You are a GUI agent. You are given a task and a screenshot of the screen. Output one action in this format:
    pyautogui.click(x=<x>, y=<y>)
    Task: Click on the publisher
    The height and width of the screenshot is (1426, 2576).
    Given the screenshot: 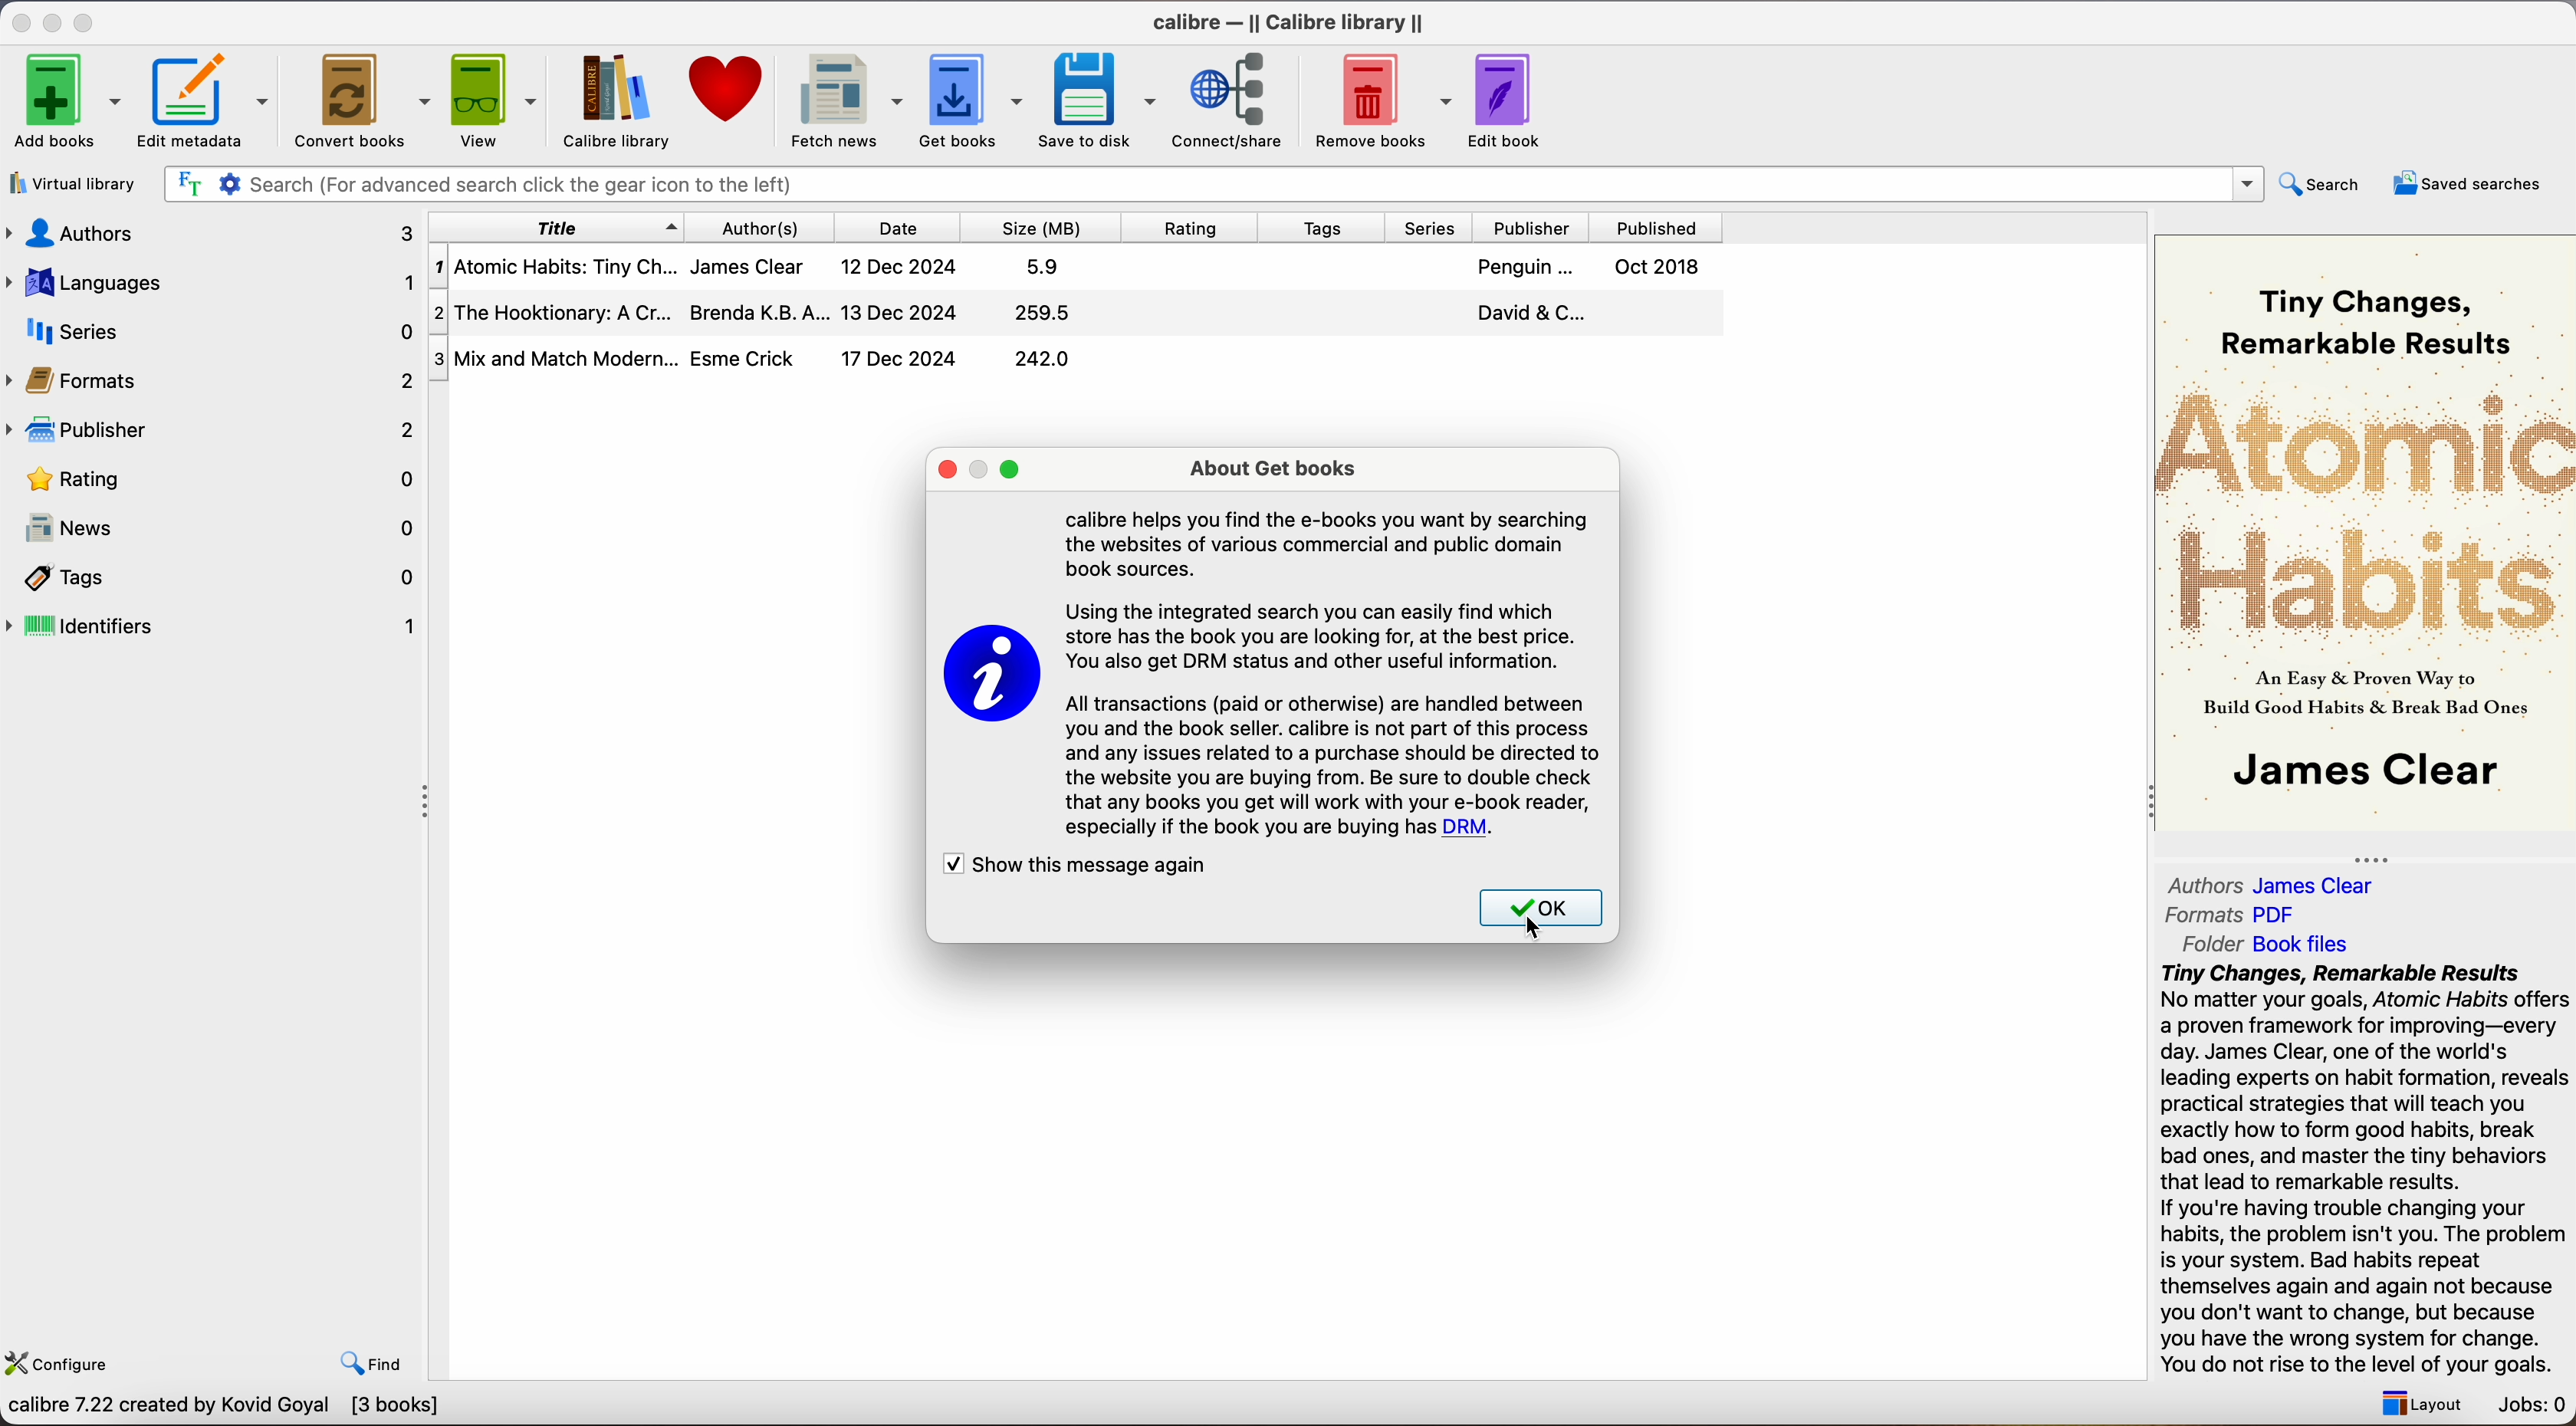 What is the action you would take?
    pyautogui.click(x=216, y=429)
    